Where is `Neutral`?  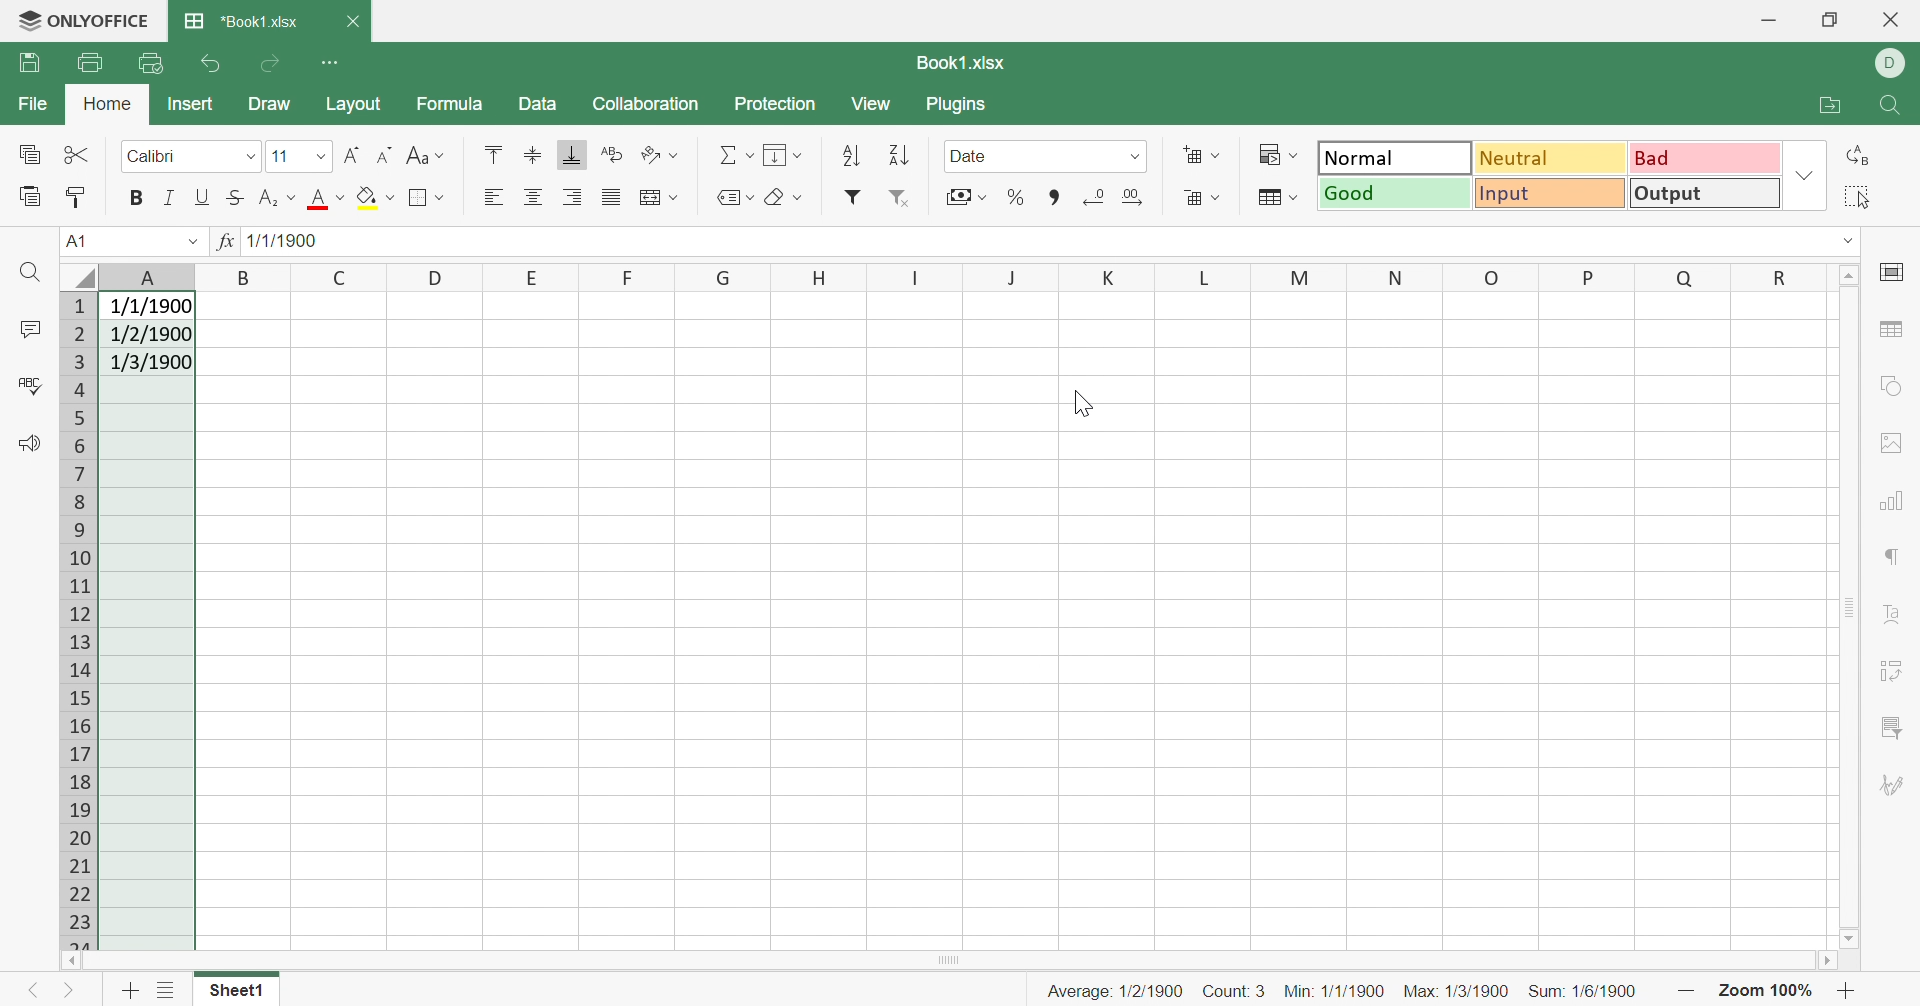 Neutral is located at coordinates (1552, 160).